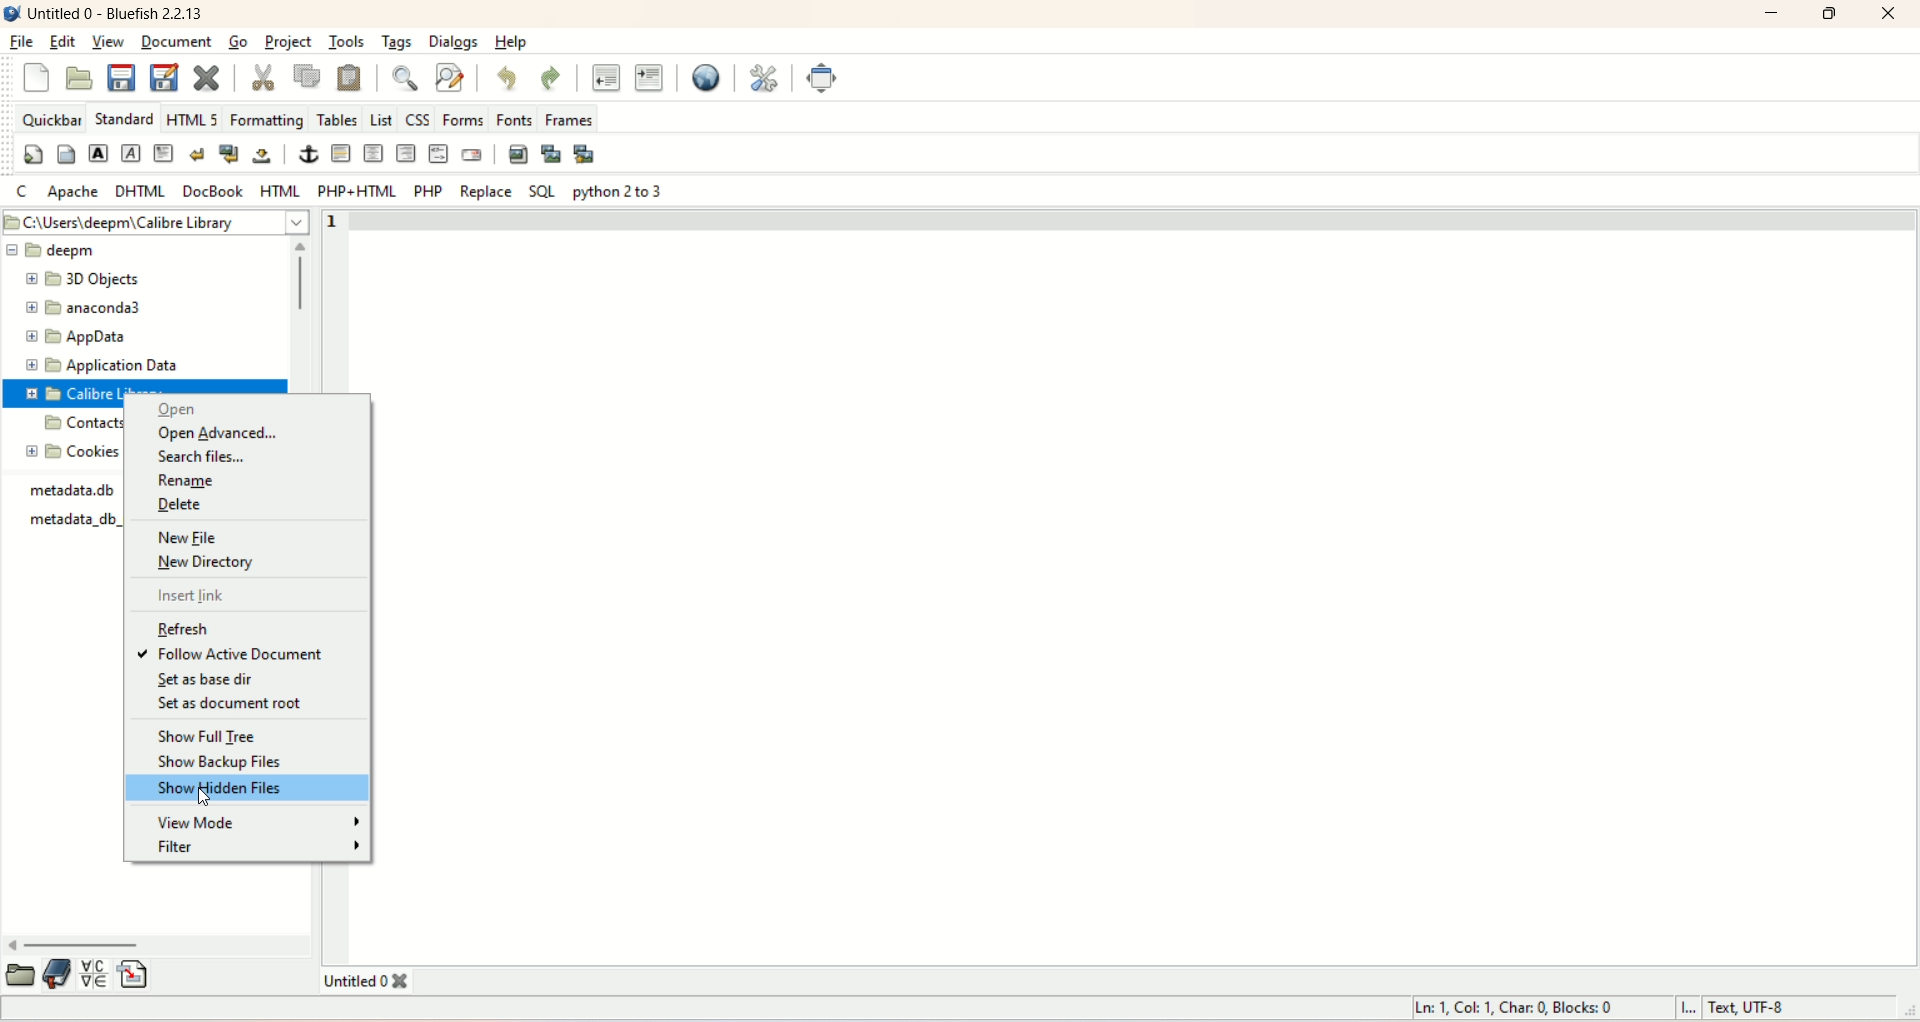 This screenshot has width=1920, height=1022. I want to click on quick start, so click(32, 154).